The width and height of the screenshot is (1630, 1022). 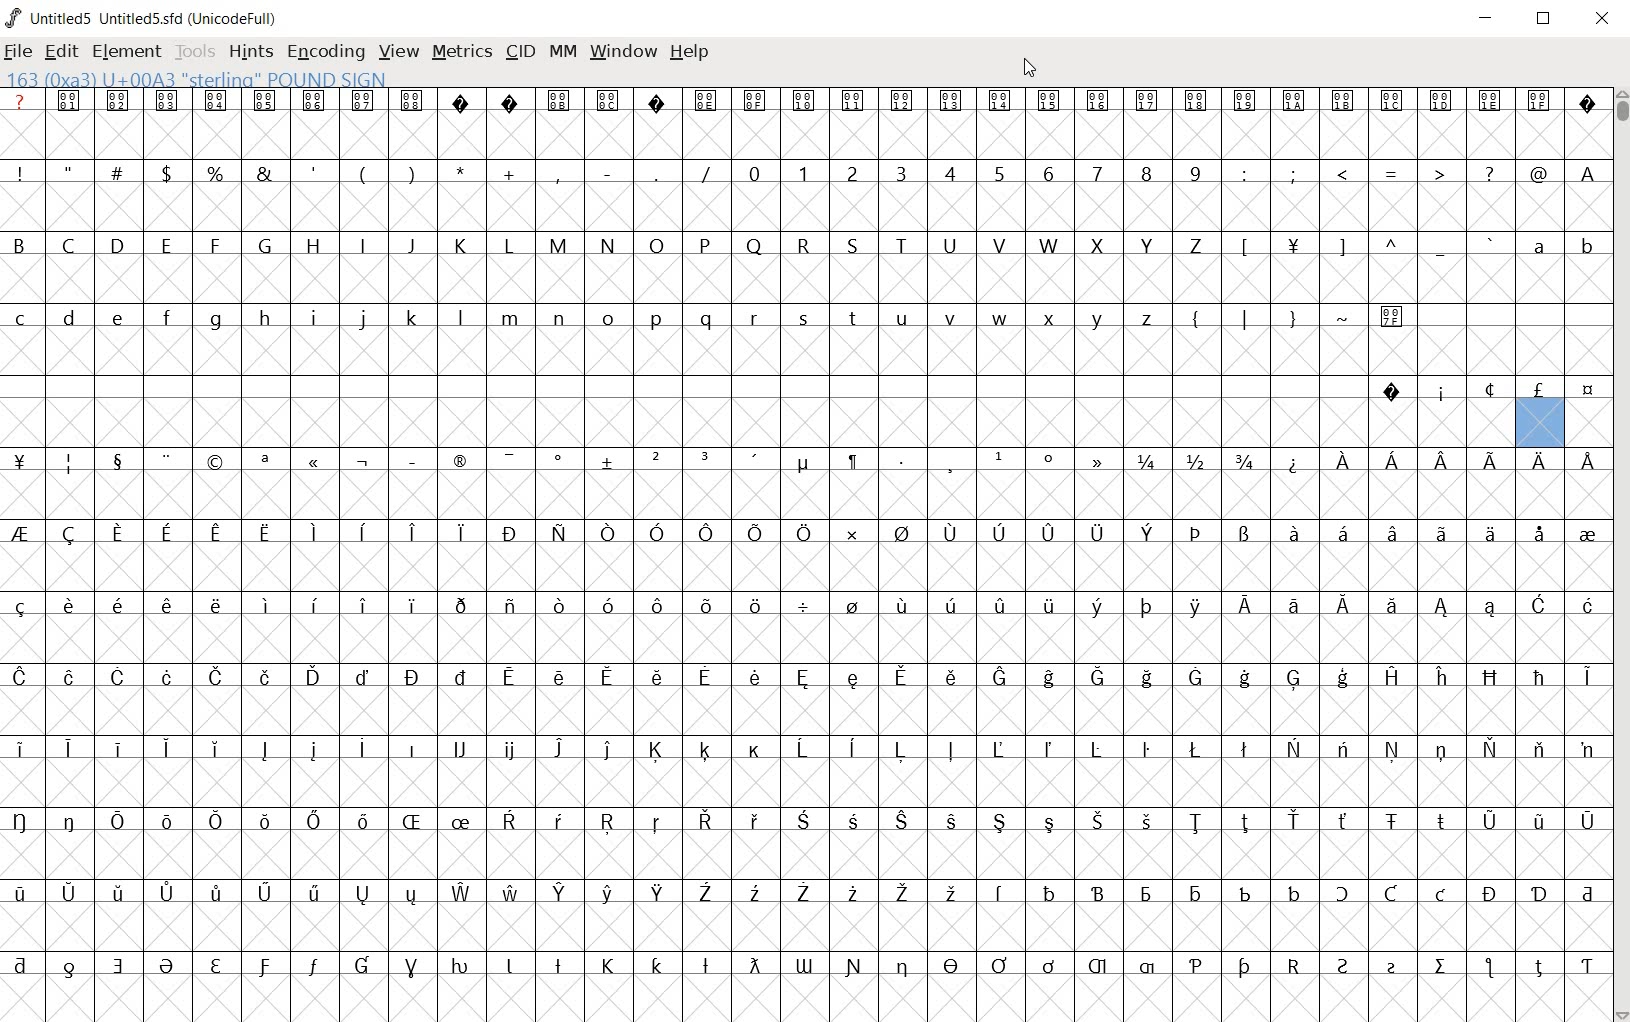 I want to click on Symbol, so click(x=118, y=677).